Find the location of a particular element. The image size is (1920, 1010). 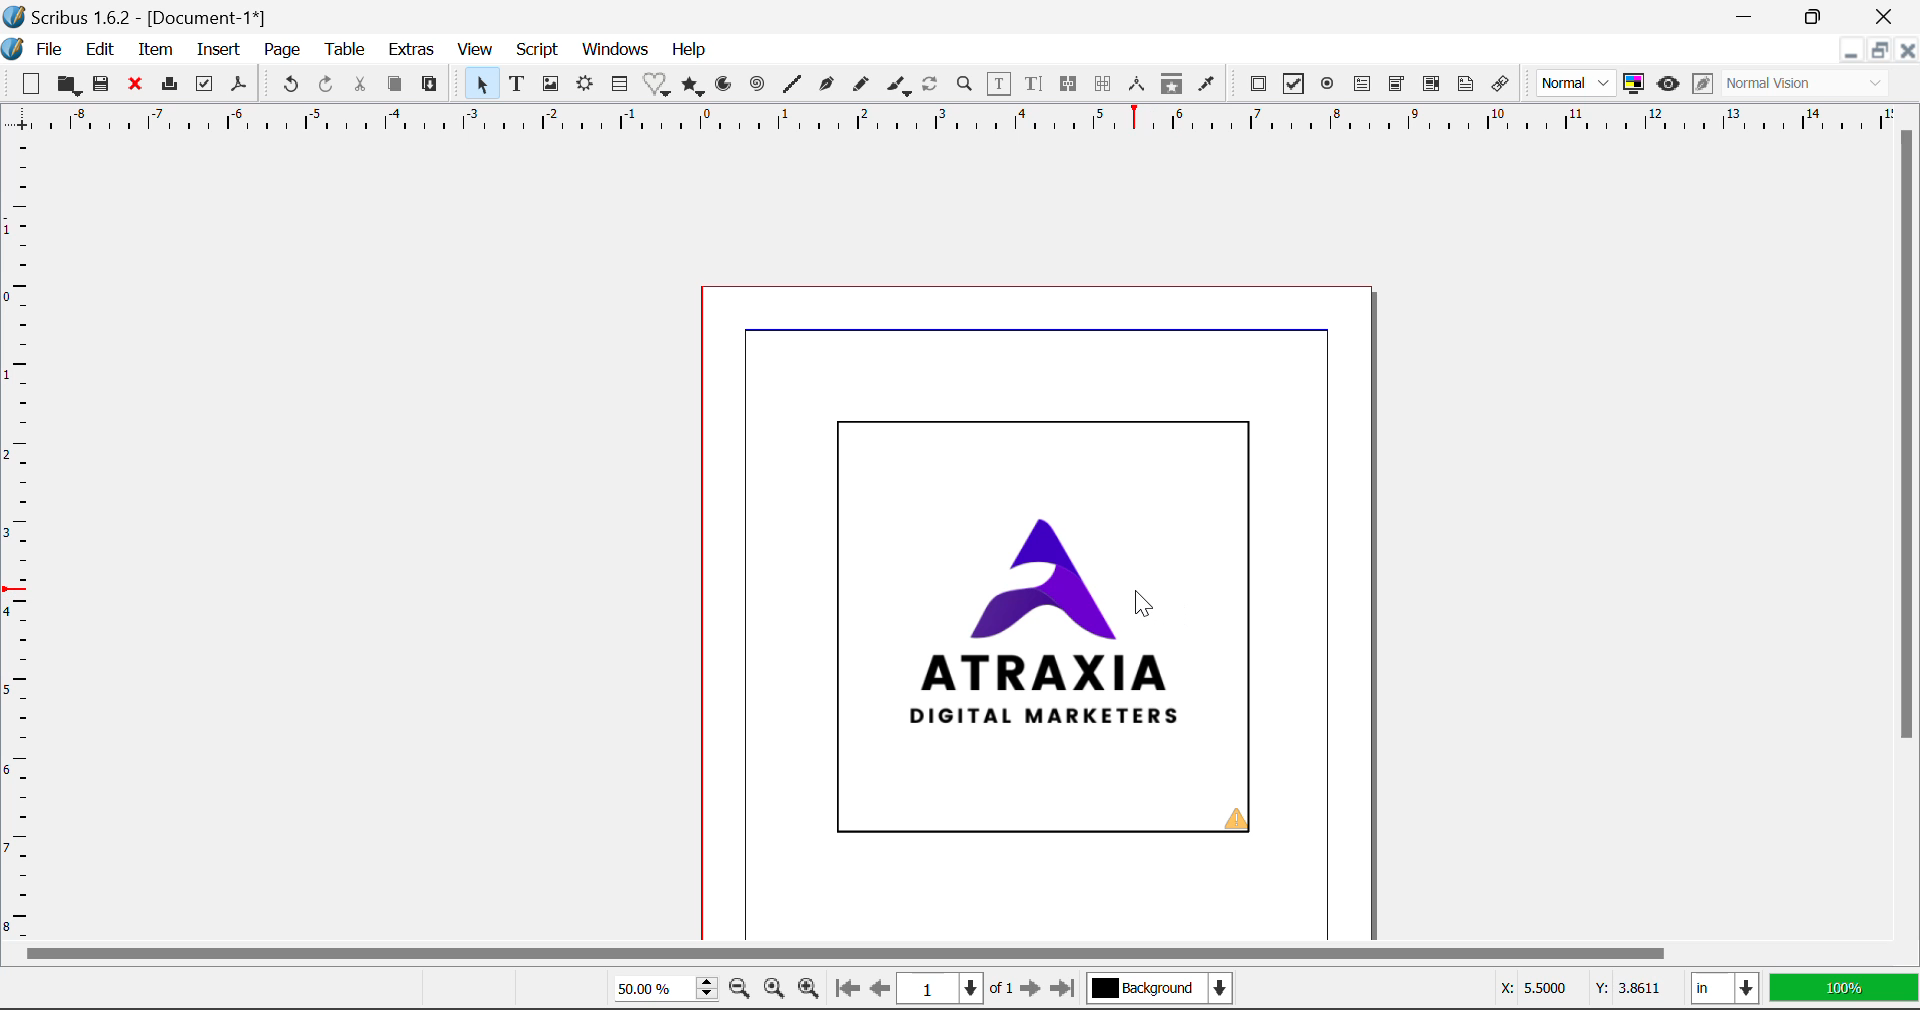

Minimize is located at coordinates (1816, 14).